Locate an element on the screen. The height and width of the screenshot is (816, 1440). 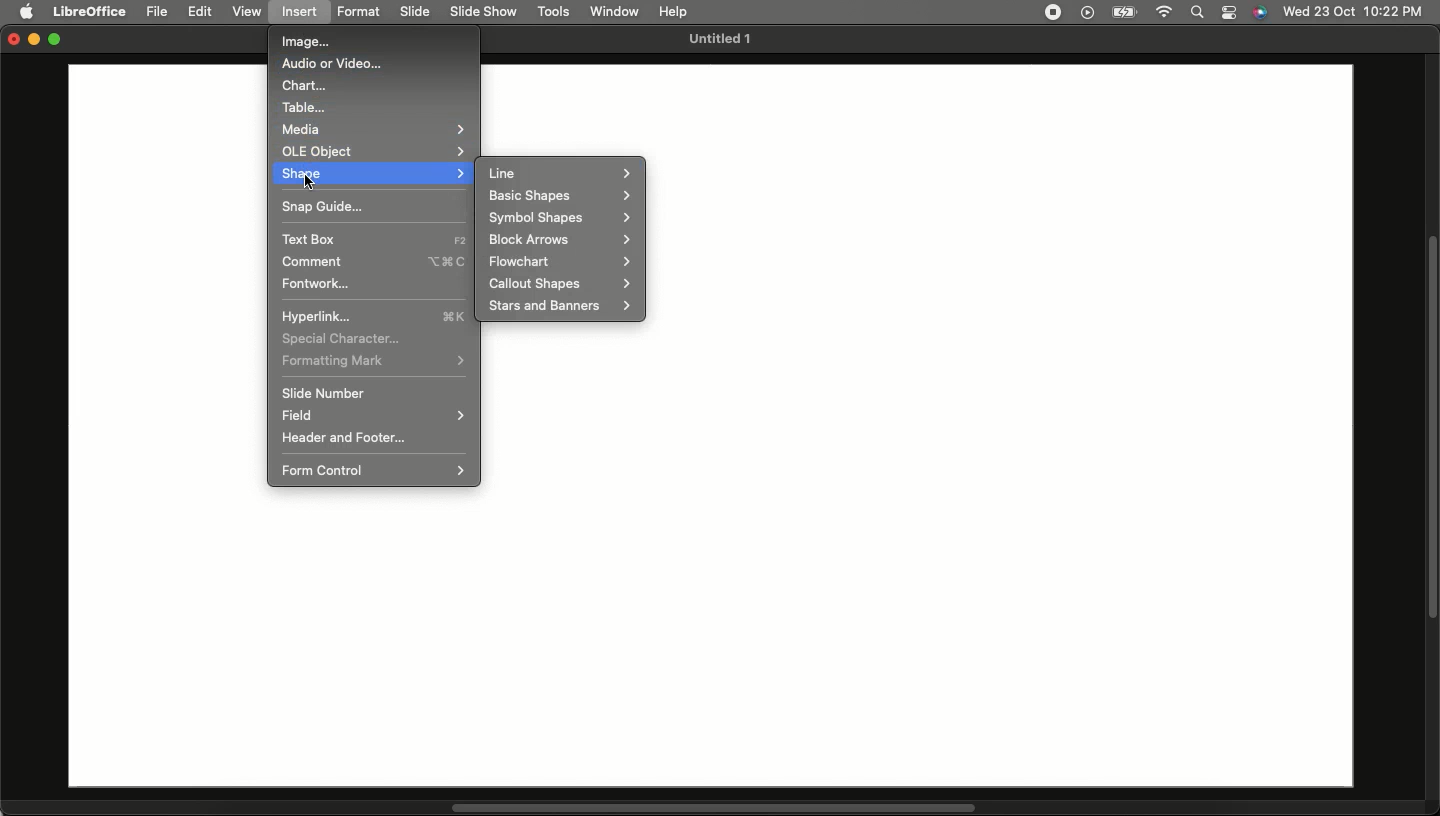
Audio or video is located at coordinates (335, 65).